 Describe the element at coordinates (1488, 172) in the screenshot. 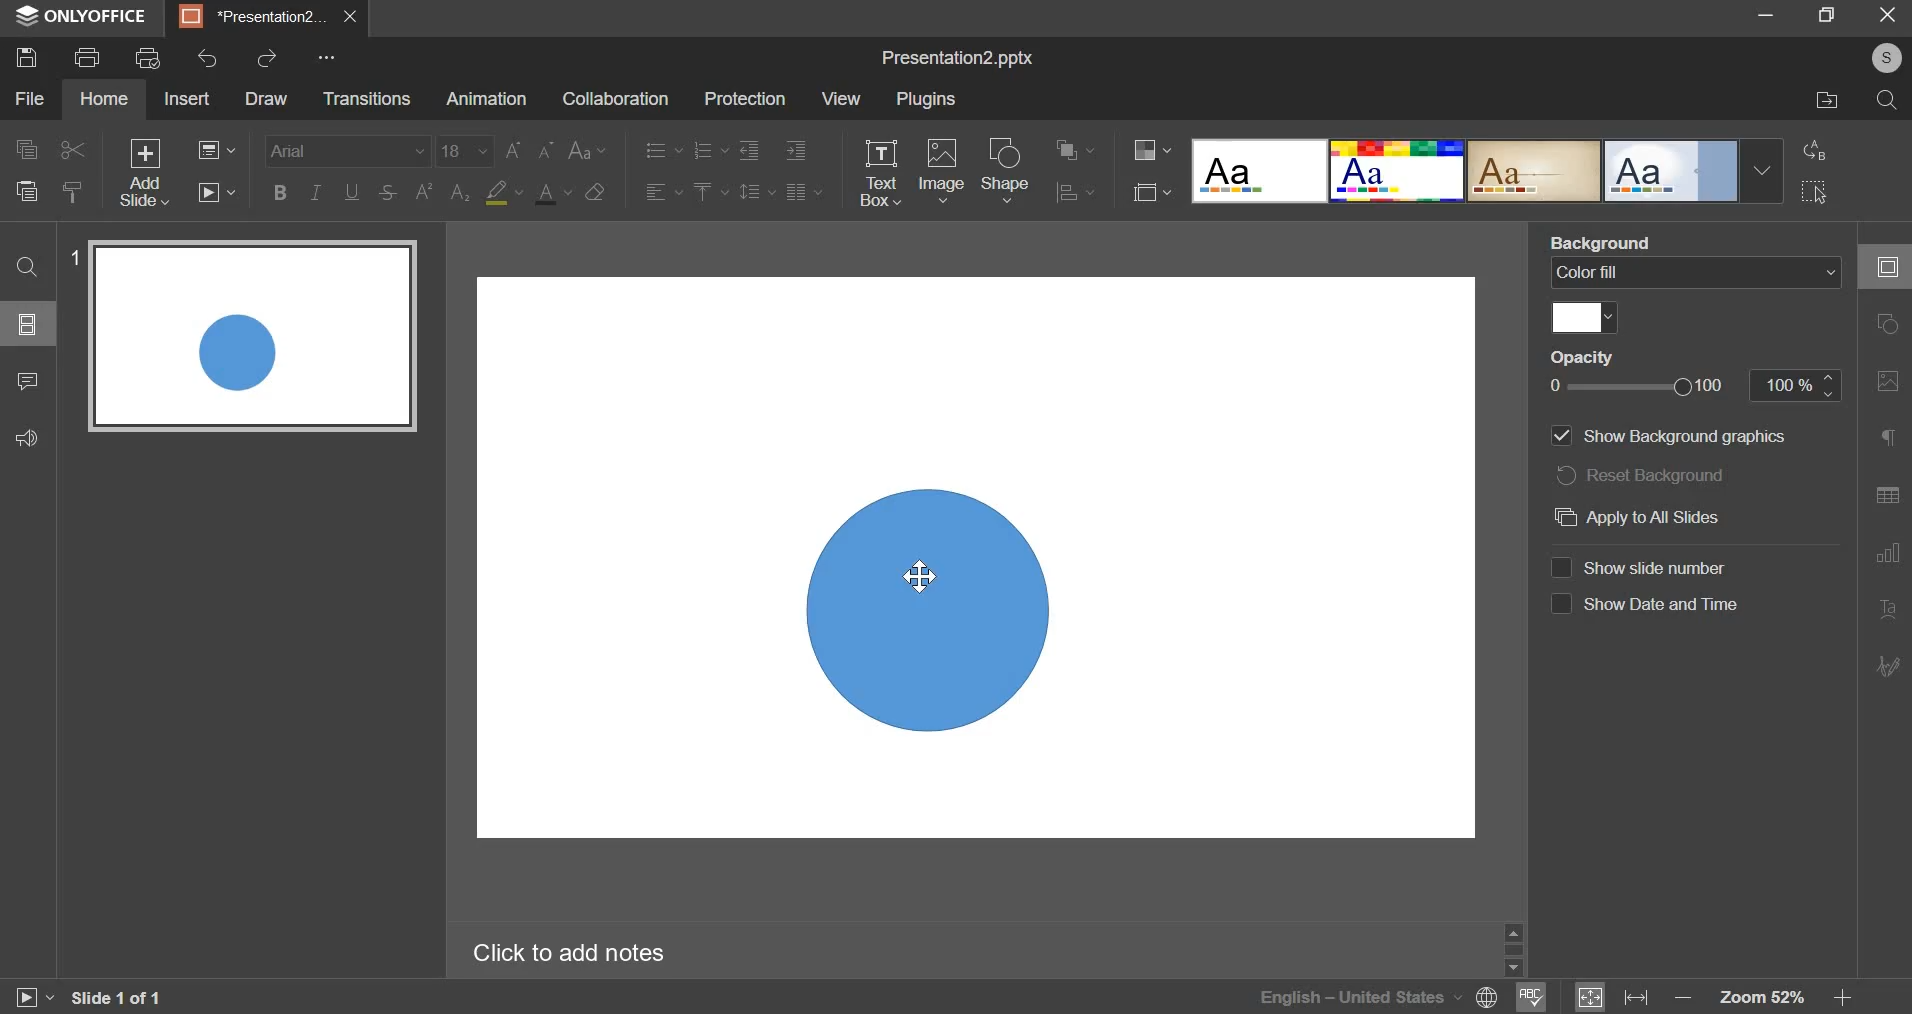

I see `word art` at that location.